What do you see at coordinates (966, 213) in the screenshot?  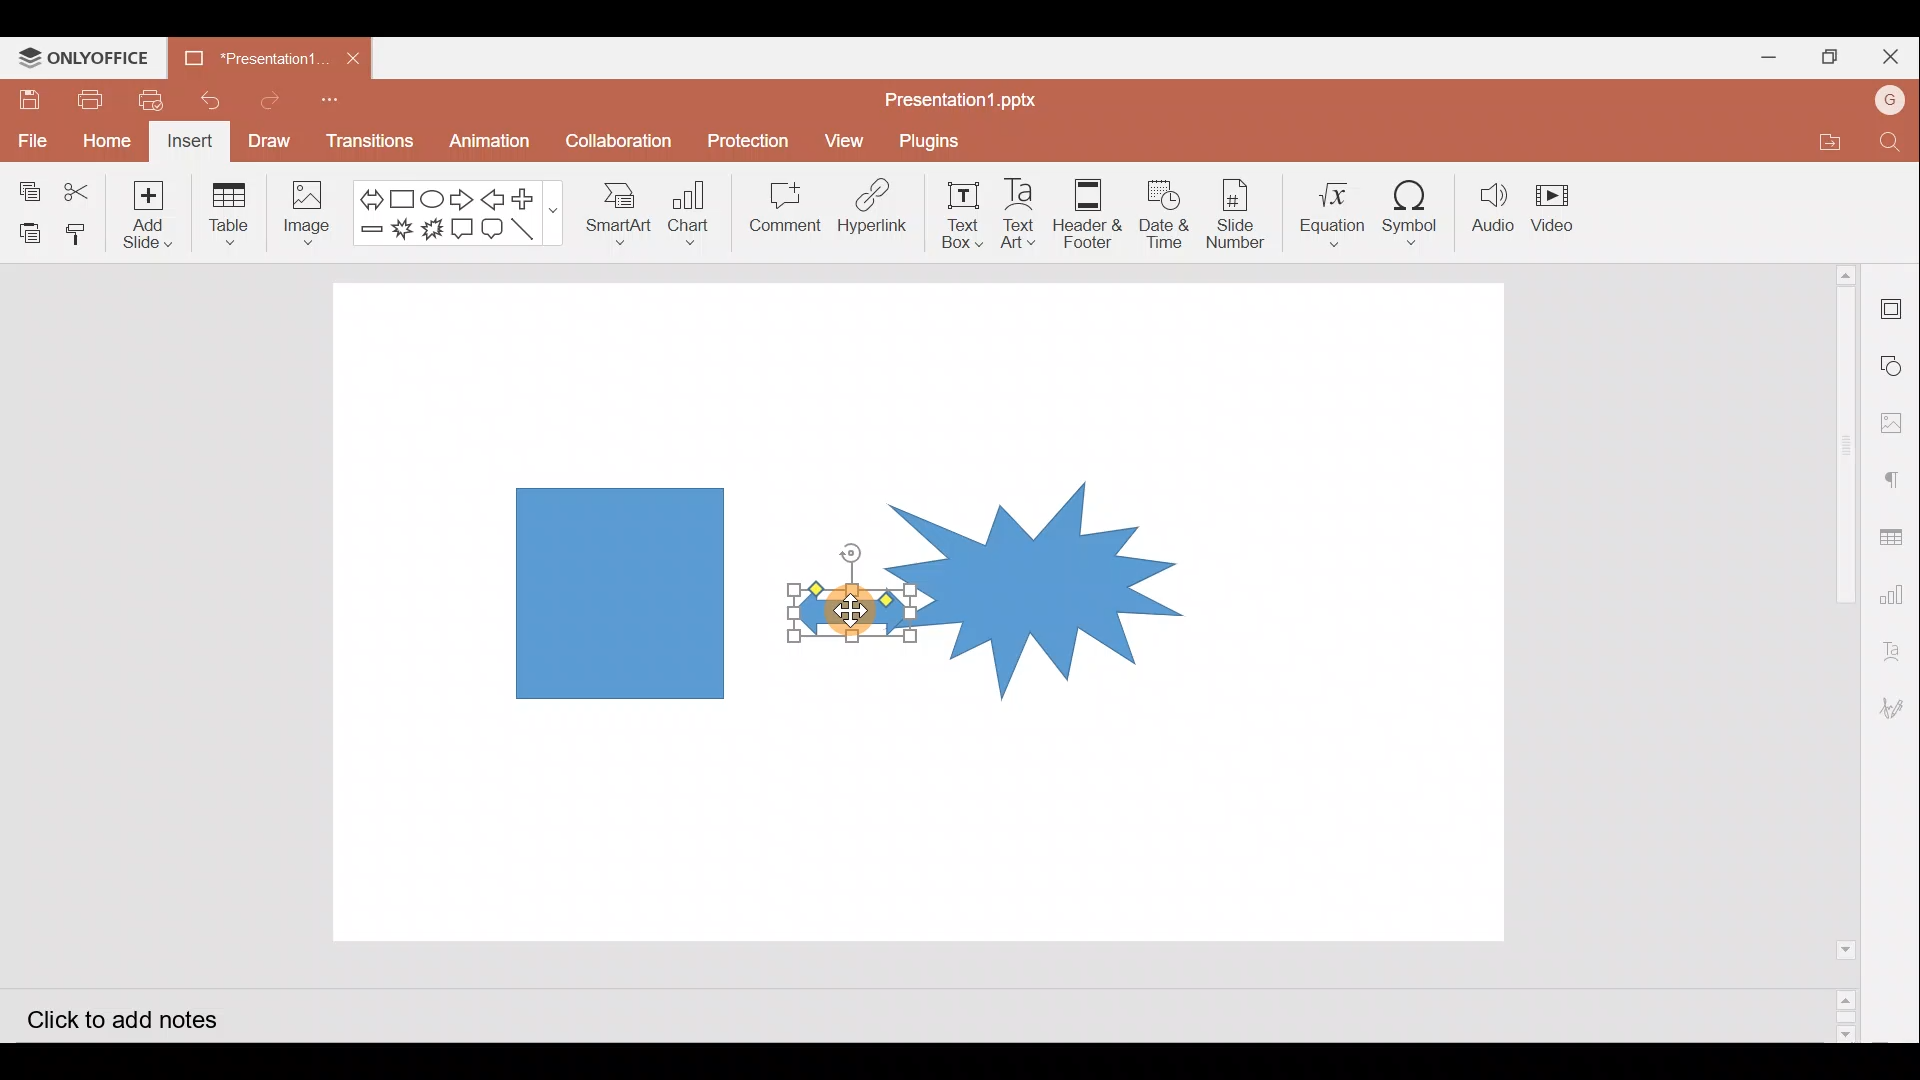 I see `Text box` at bounding box center [966, 213].